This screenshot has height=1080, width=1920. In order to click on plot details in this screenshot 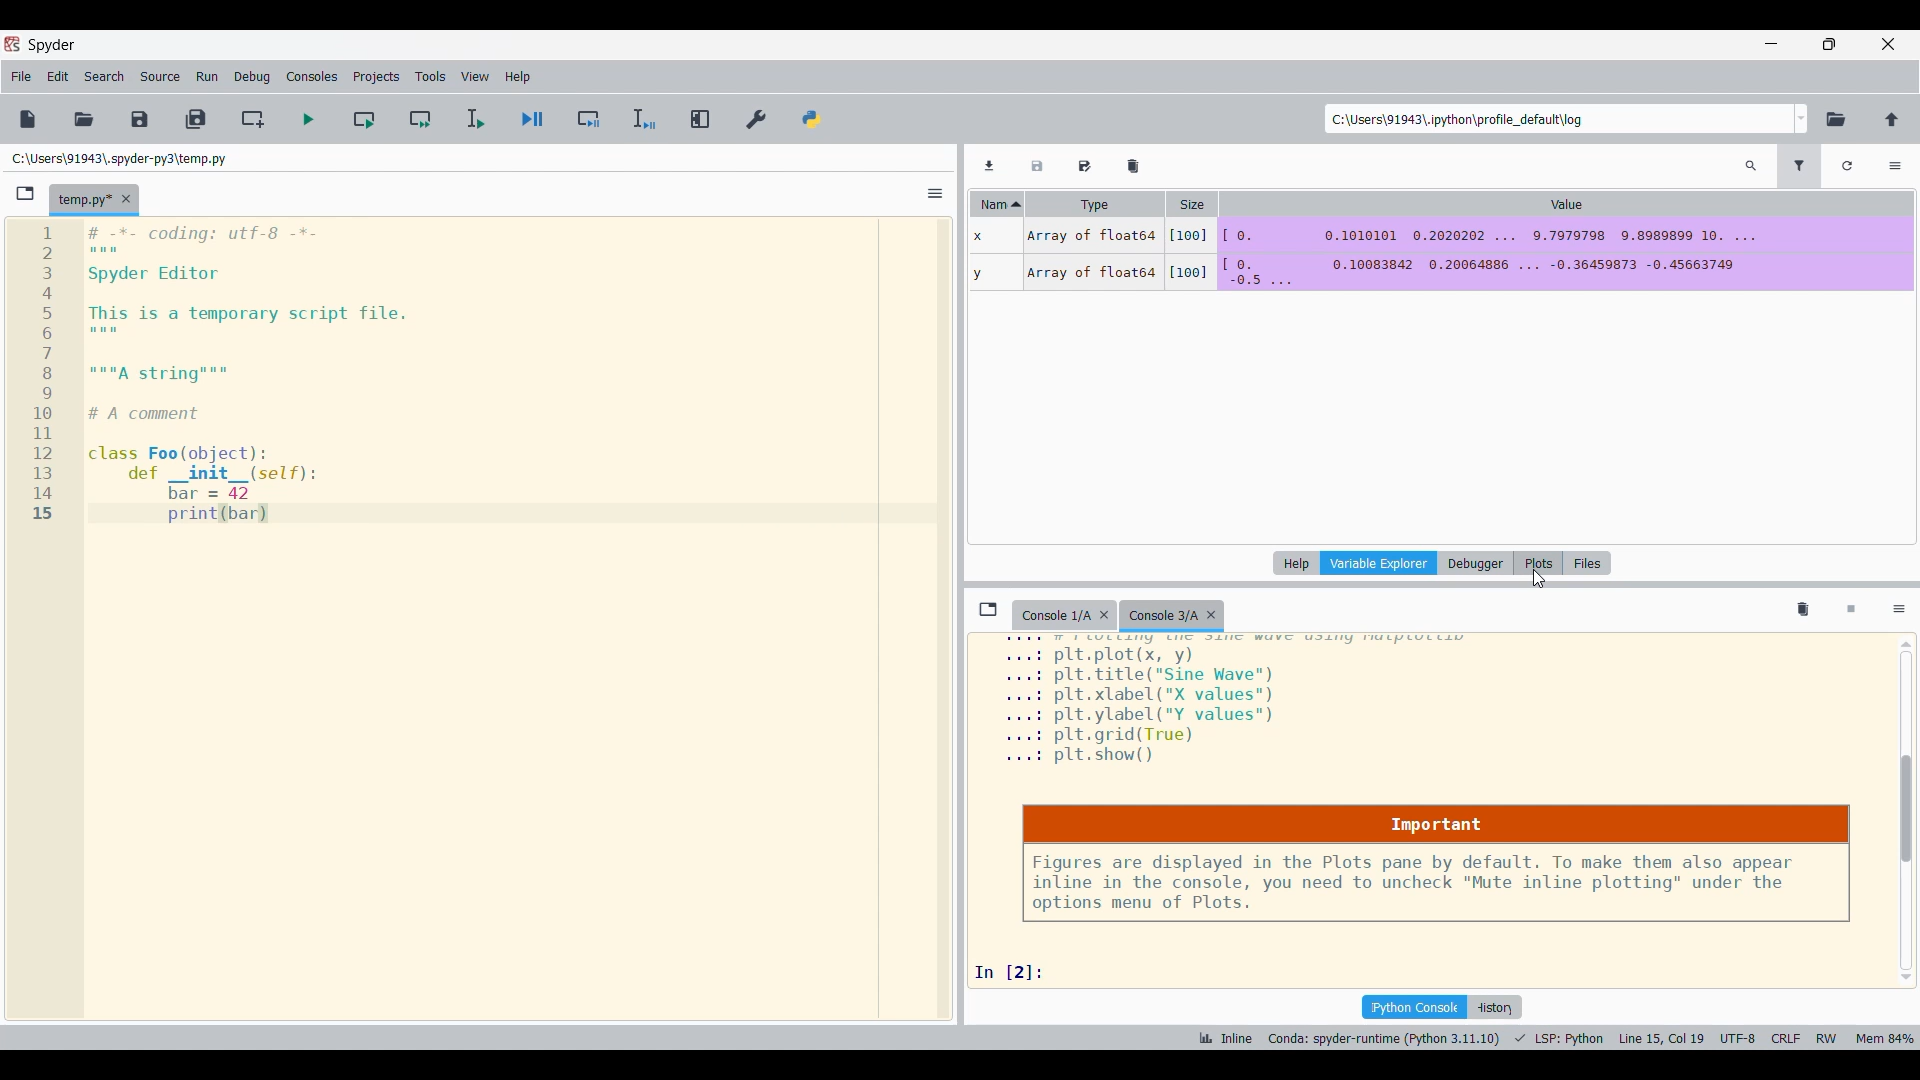, I will do `click(1245, 704)`.